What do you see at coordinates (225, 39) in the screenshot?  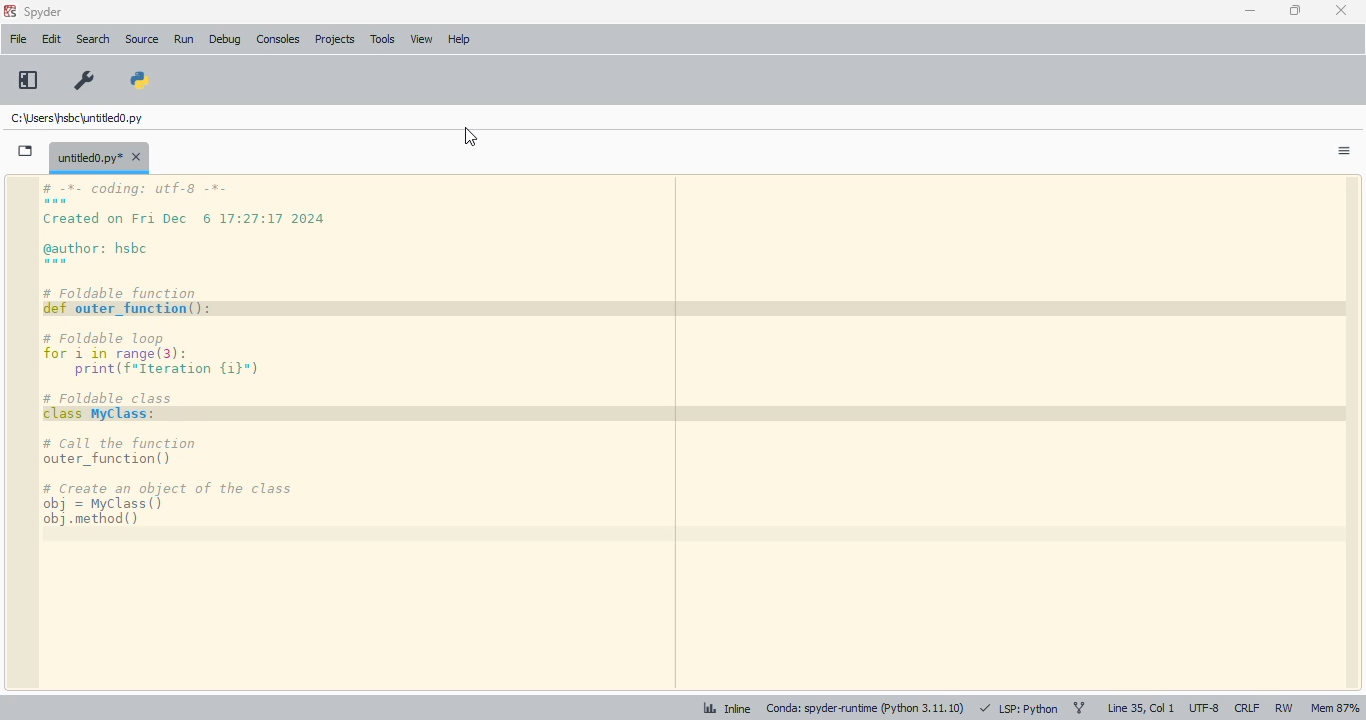 I see `debug` at bounding box center [225, 39].